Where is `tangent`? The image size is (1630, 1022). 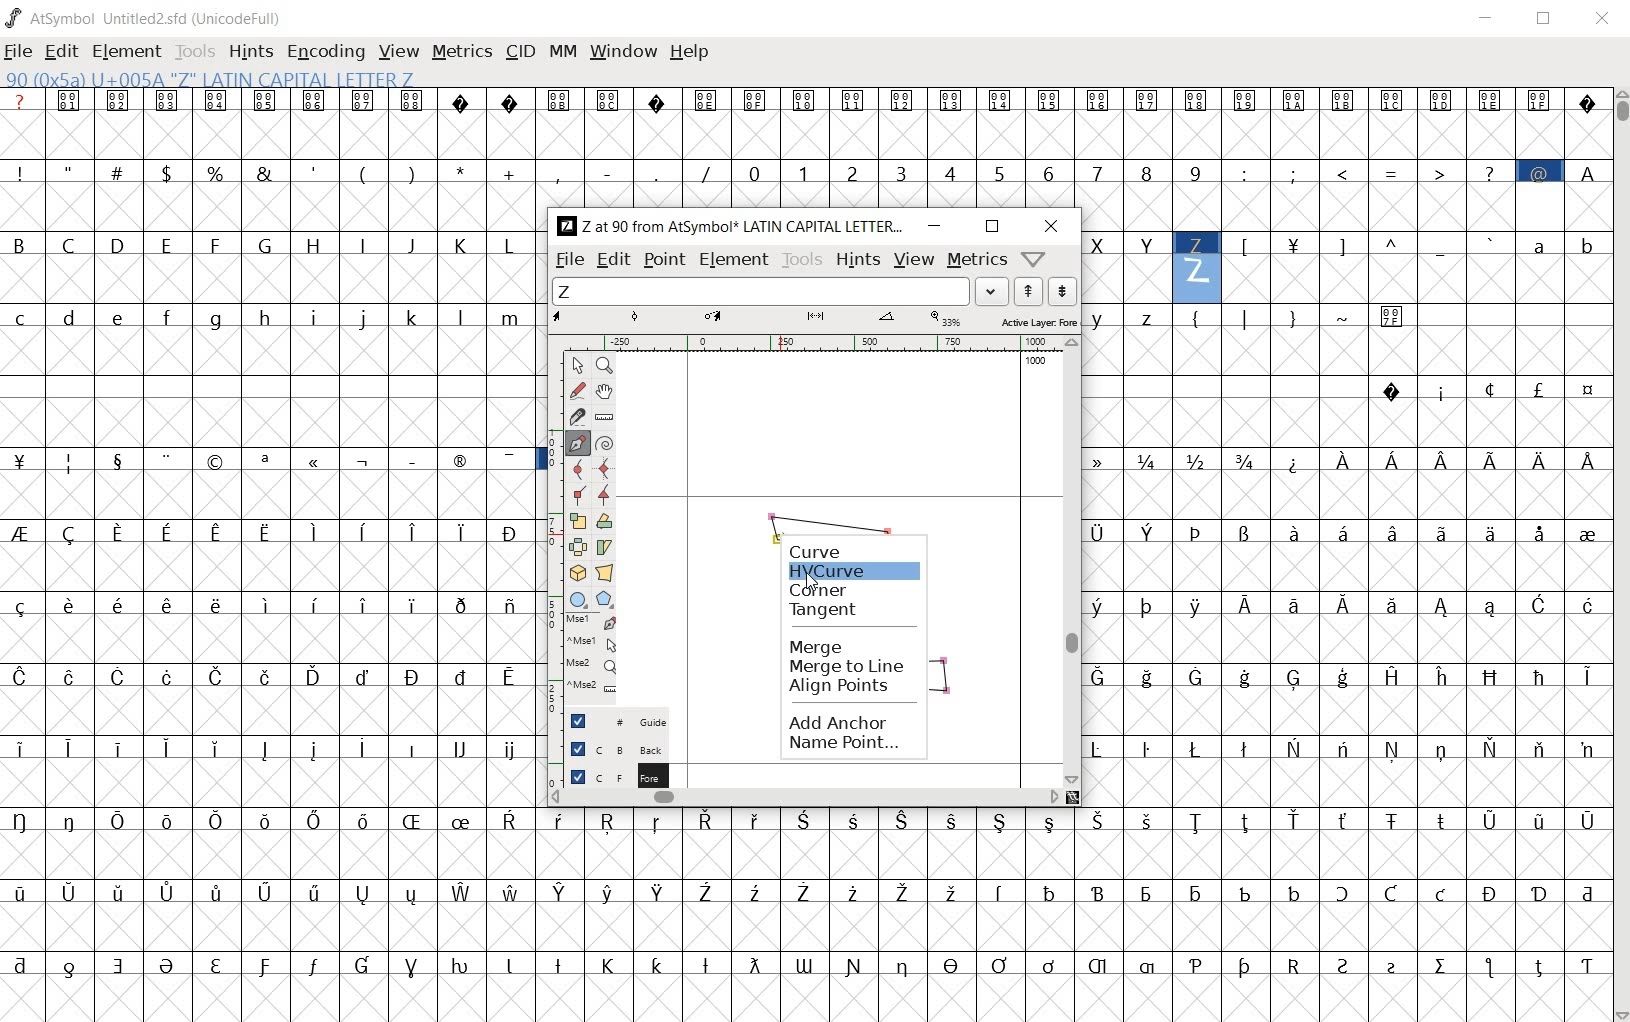 tangent is located at coordinates (842, 613).